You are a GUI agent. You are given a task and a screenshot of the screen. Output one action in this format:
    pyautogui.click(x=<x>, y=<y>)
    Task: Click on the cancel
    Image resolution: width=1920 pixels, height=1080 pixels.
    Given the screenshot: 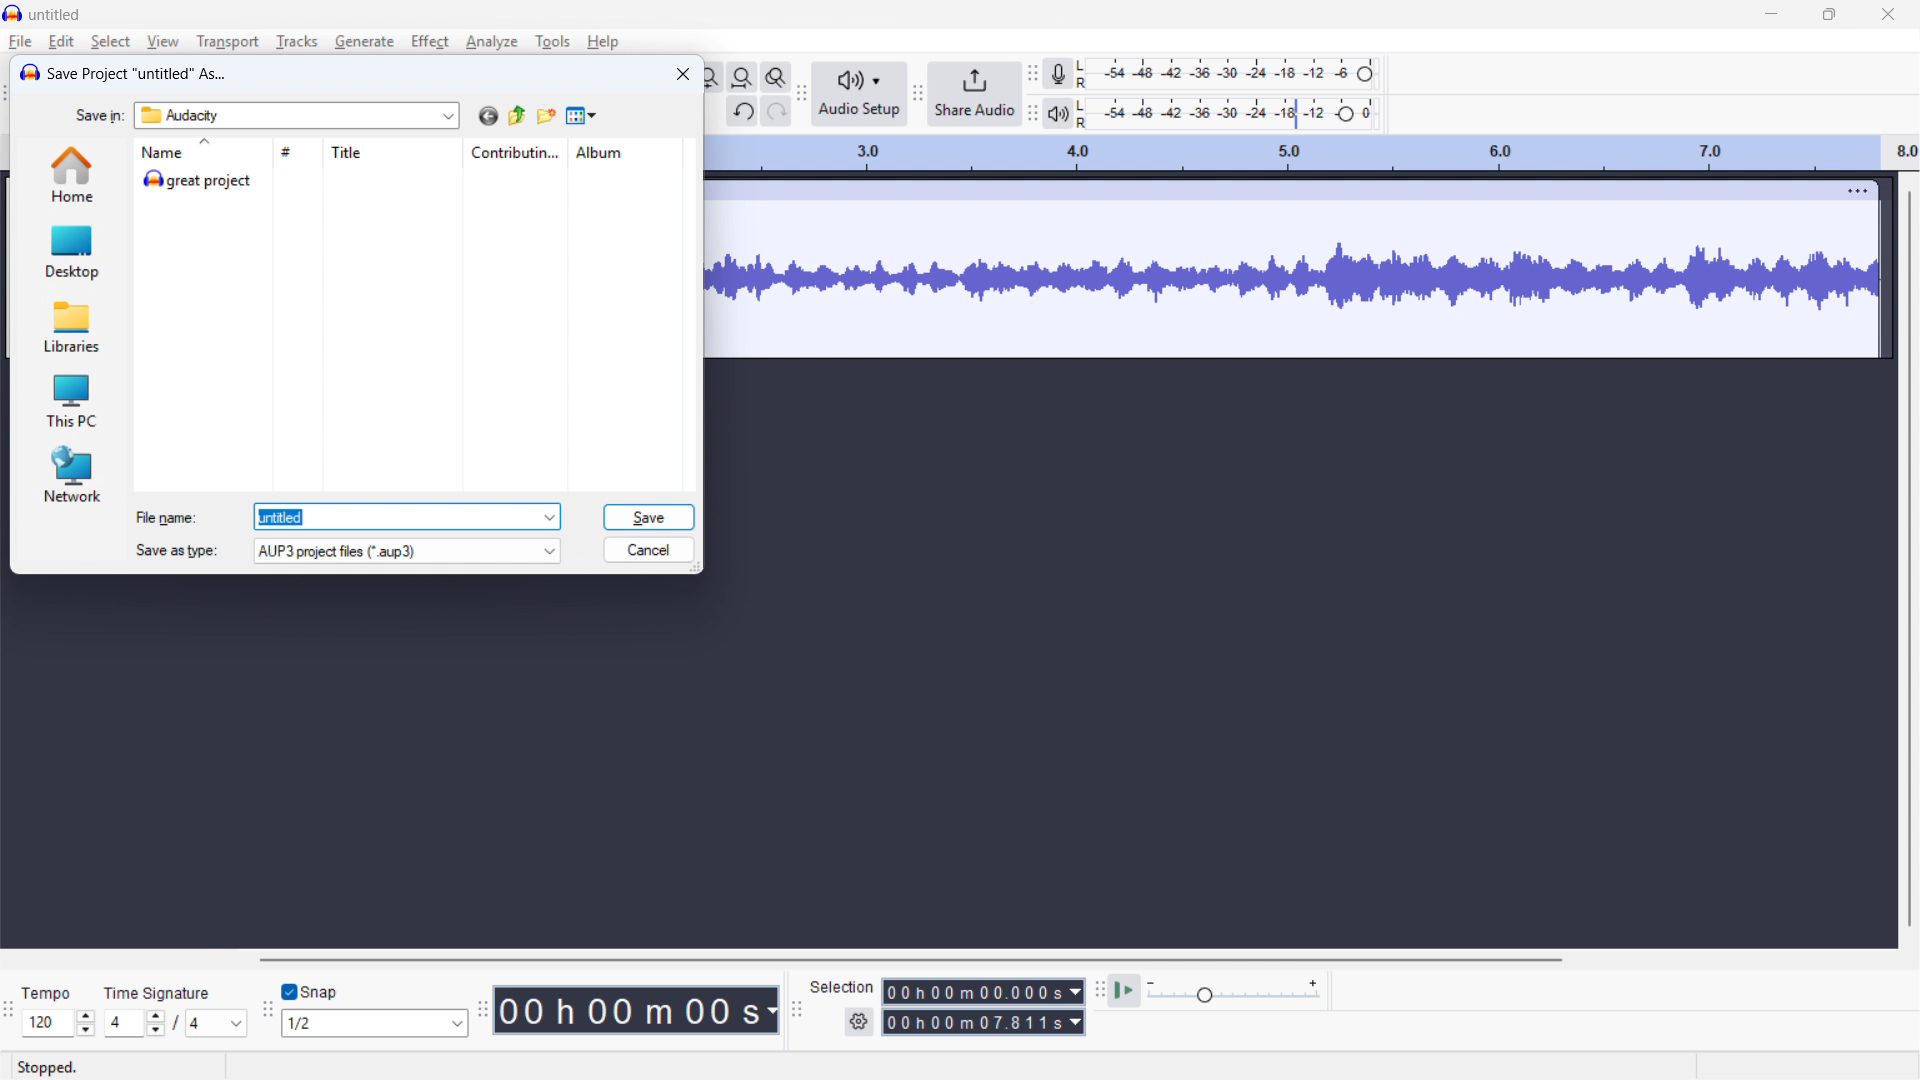 What is the action you would take?
    pyautogui.click(x=650, y=550)
    